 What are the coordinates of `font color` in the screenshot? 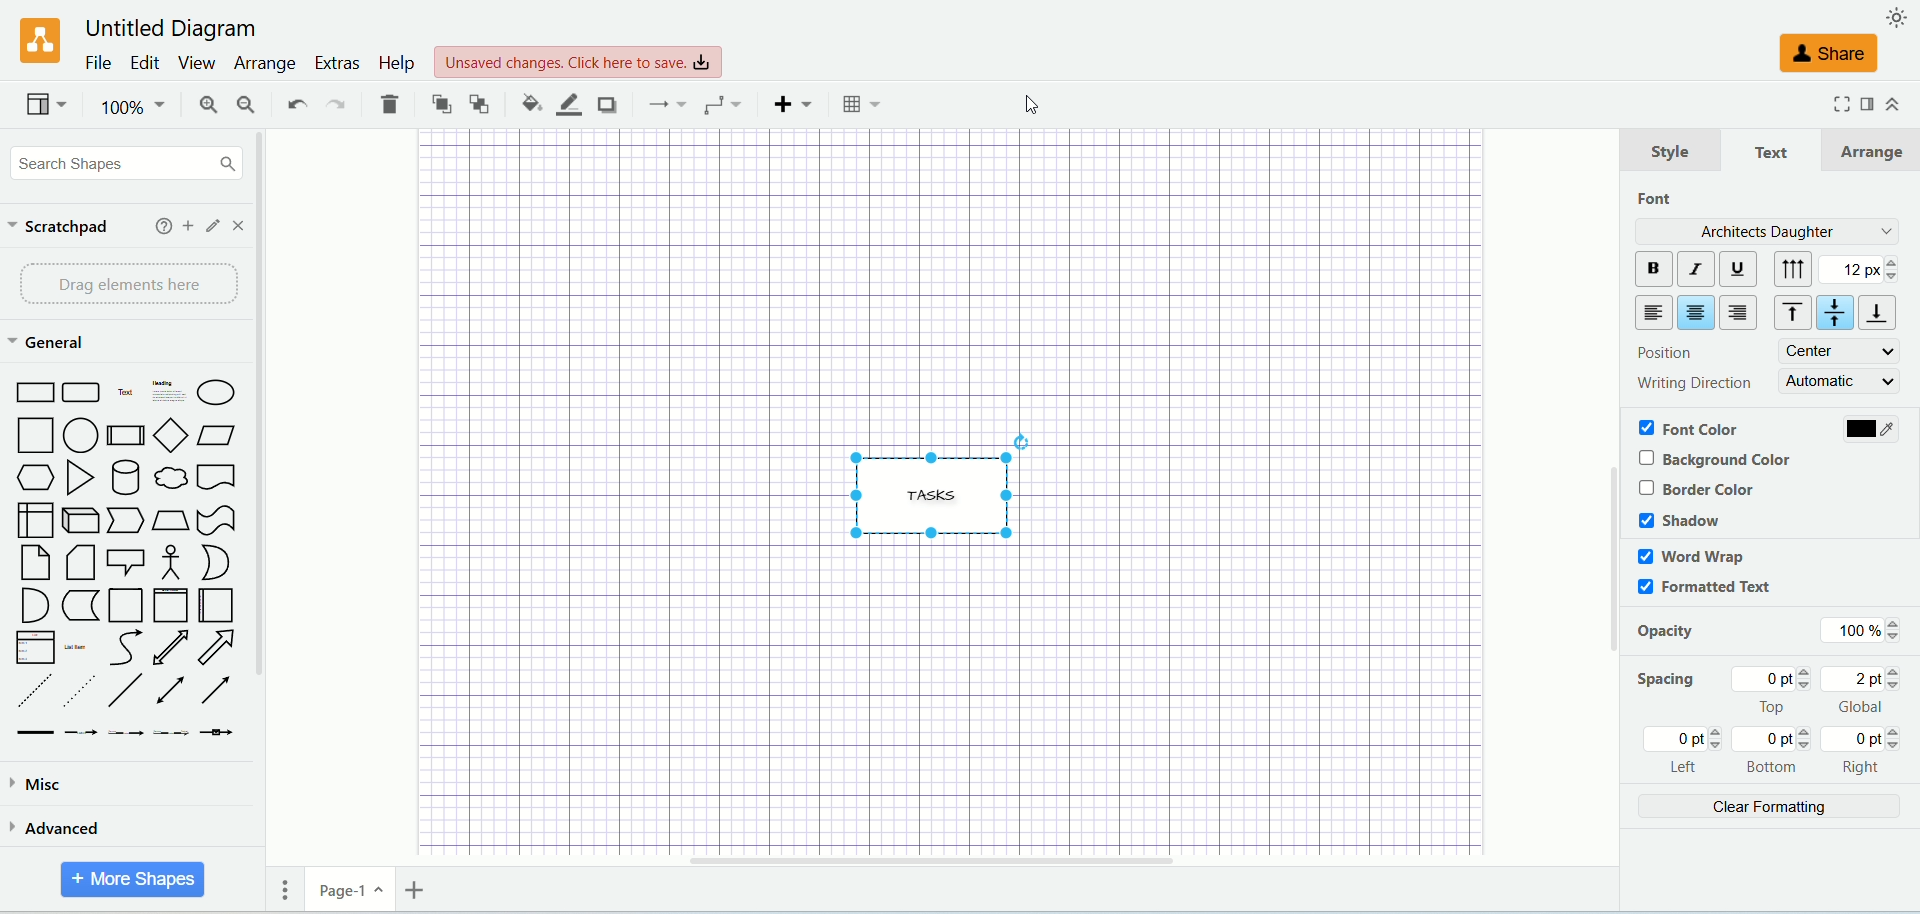 It's located at (1690, 427).